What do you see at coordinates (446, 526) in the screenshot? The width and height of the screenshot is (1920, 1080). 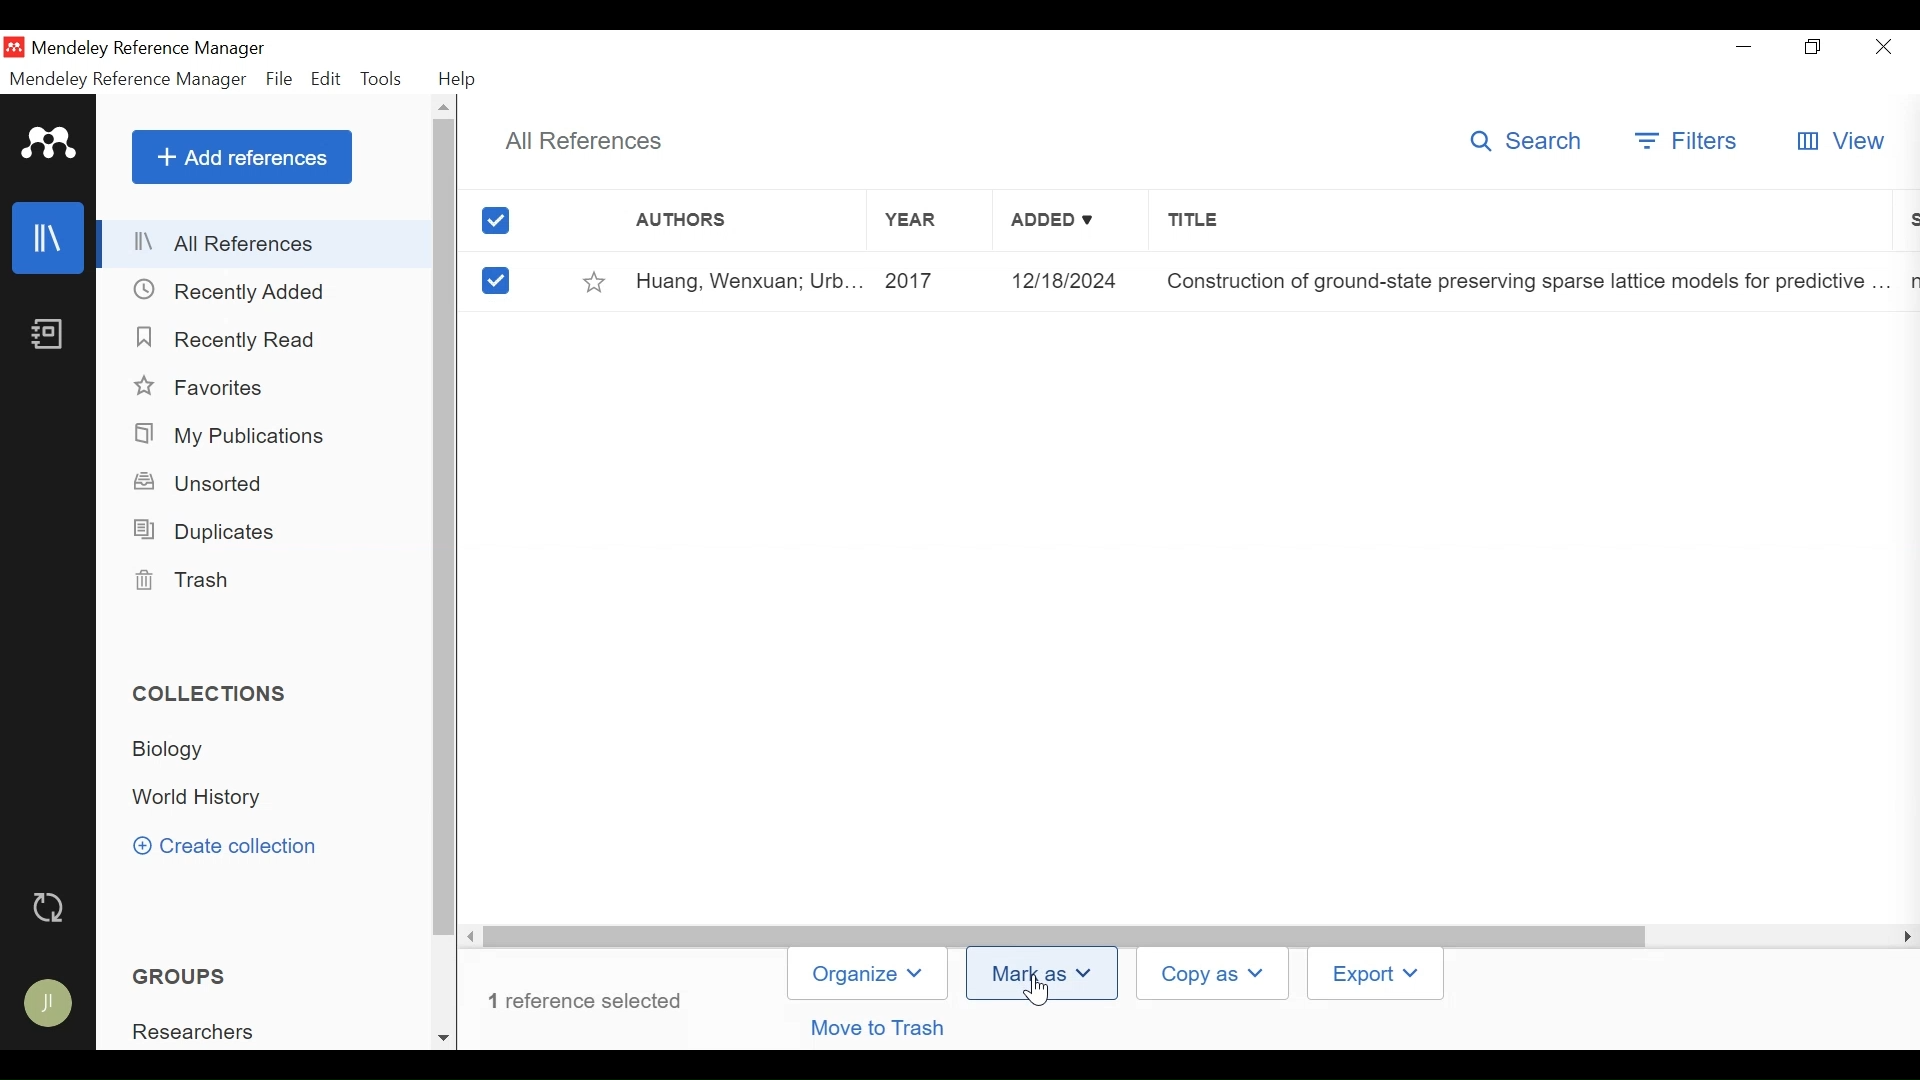 I see `Vertical Scroll bar` at bounding box center [446, 526].